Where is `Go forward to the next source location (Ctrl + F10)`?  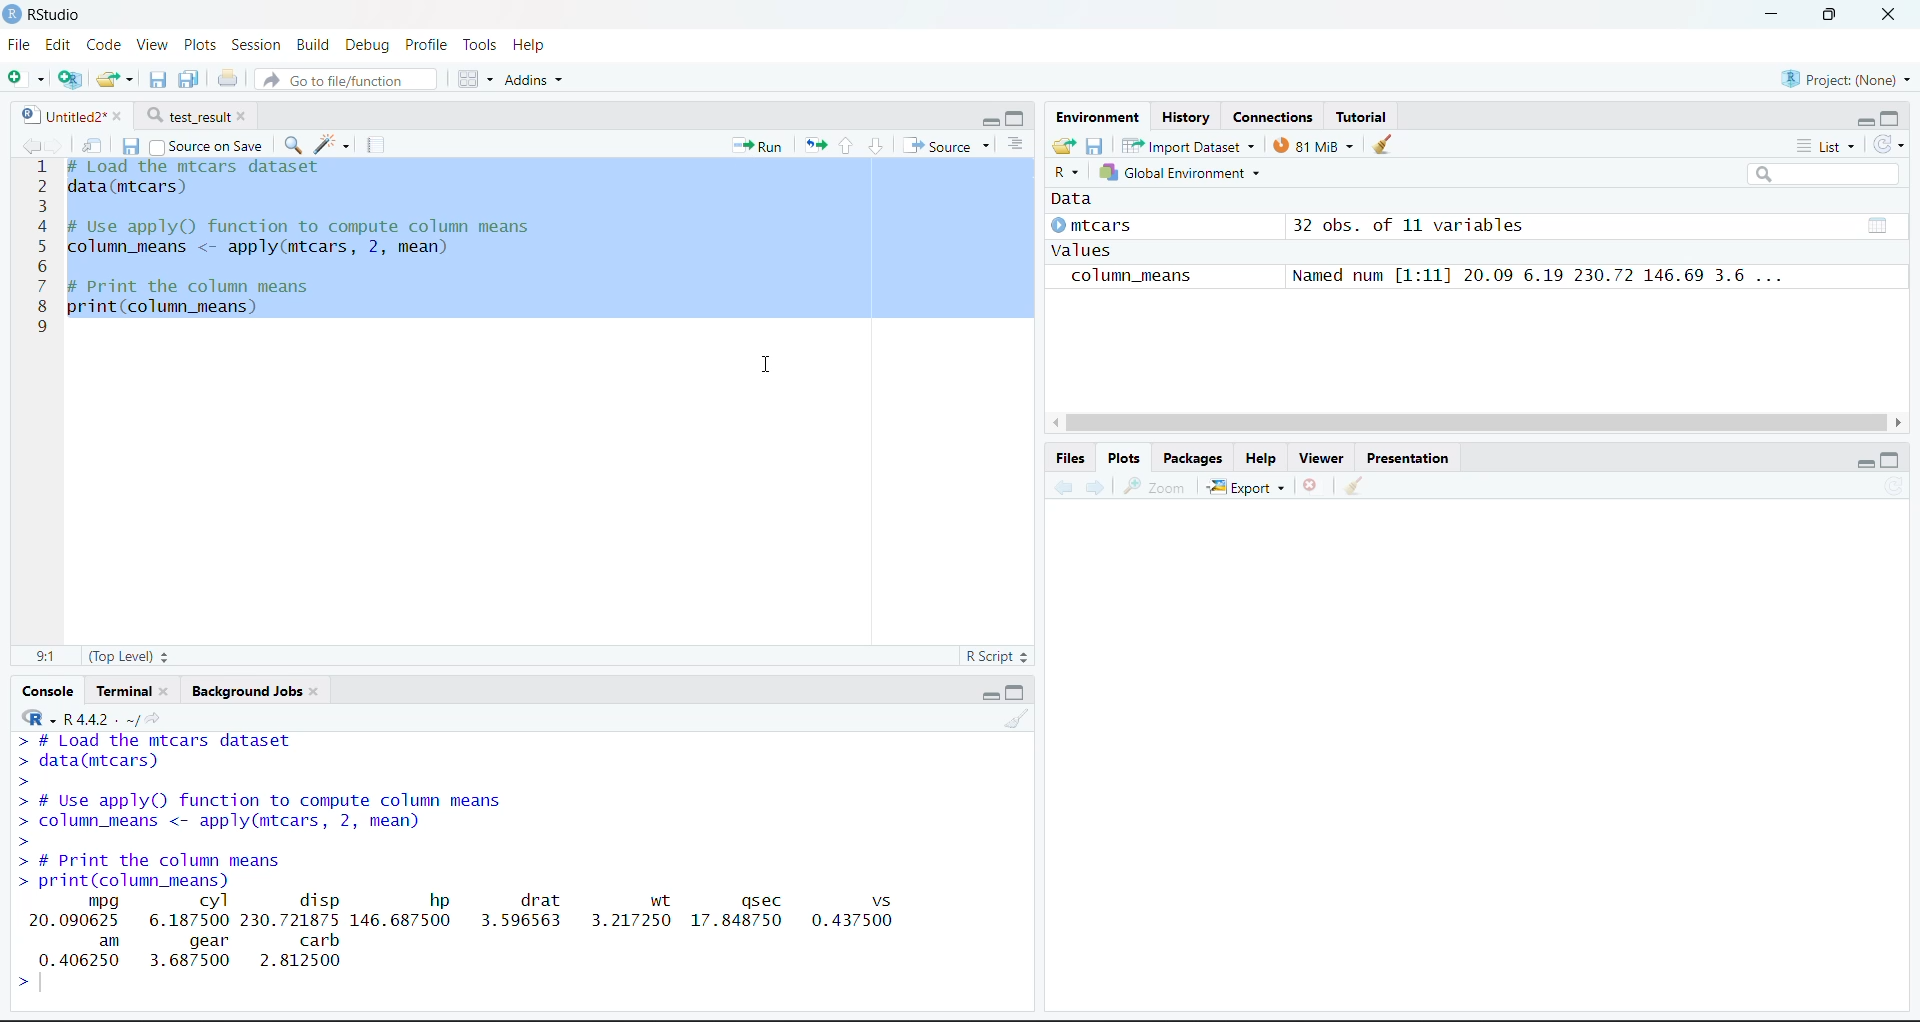 Go forward to the next source location (Ctrl + F10) is located at coordinates (62, 145).